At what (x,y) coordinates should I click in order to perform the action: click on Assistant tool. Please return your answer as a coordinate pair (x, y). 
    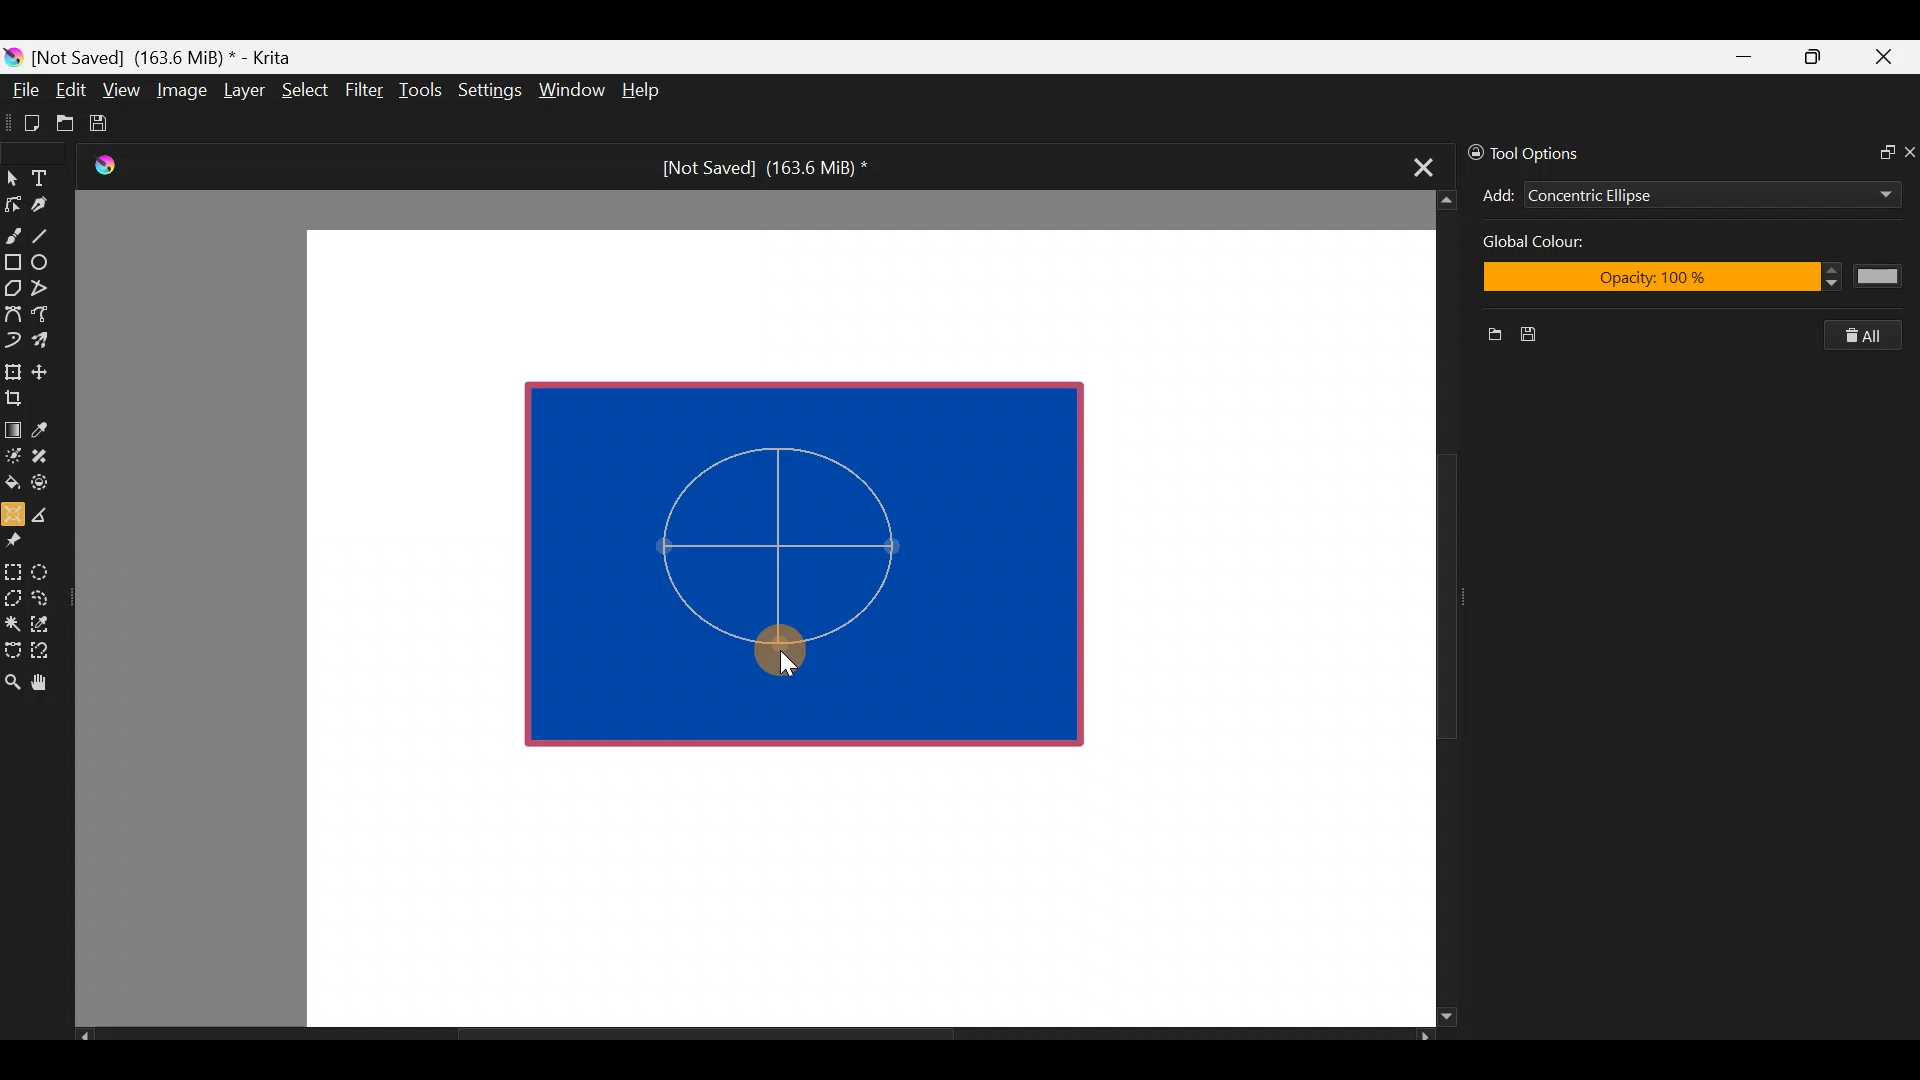
    Looking at the image, I should click on (12, 508).